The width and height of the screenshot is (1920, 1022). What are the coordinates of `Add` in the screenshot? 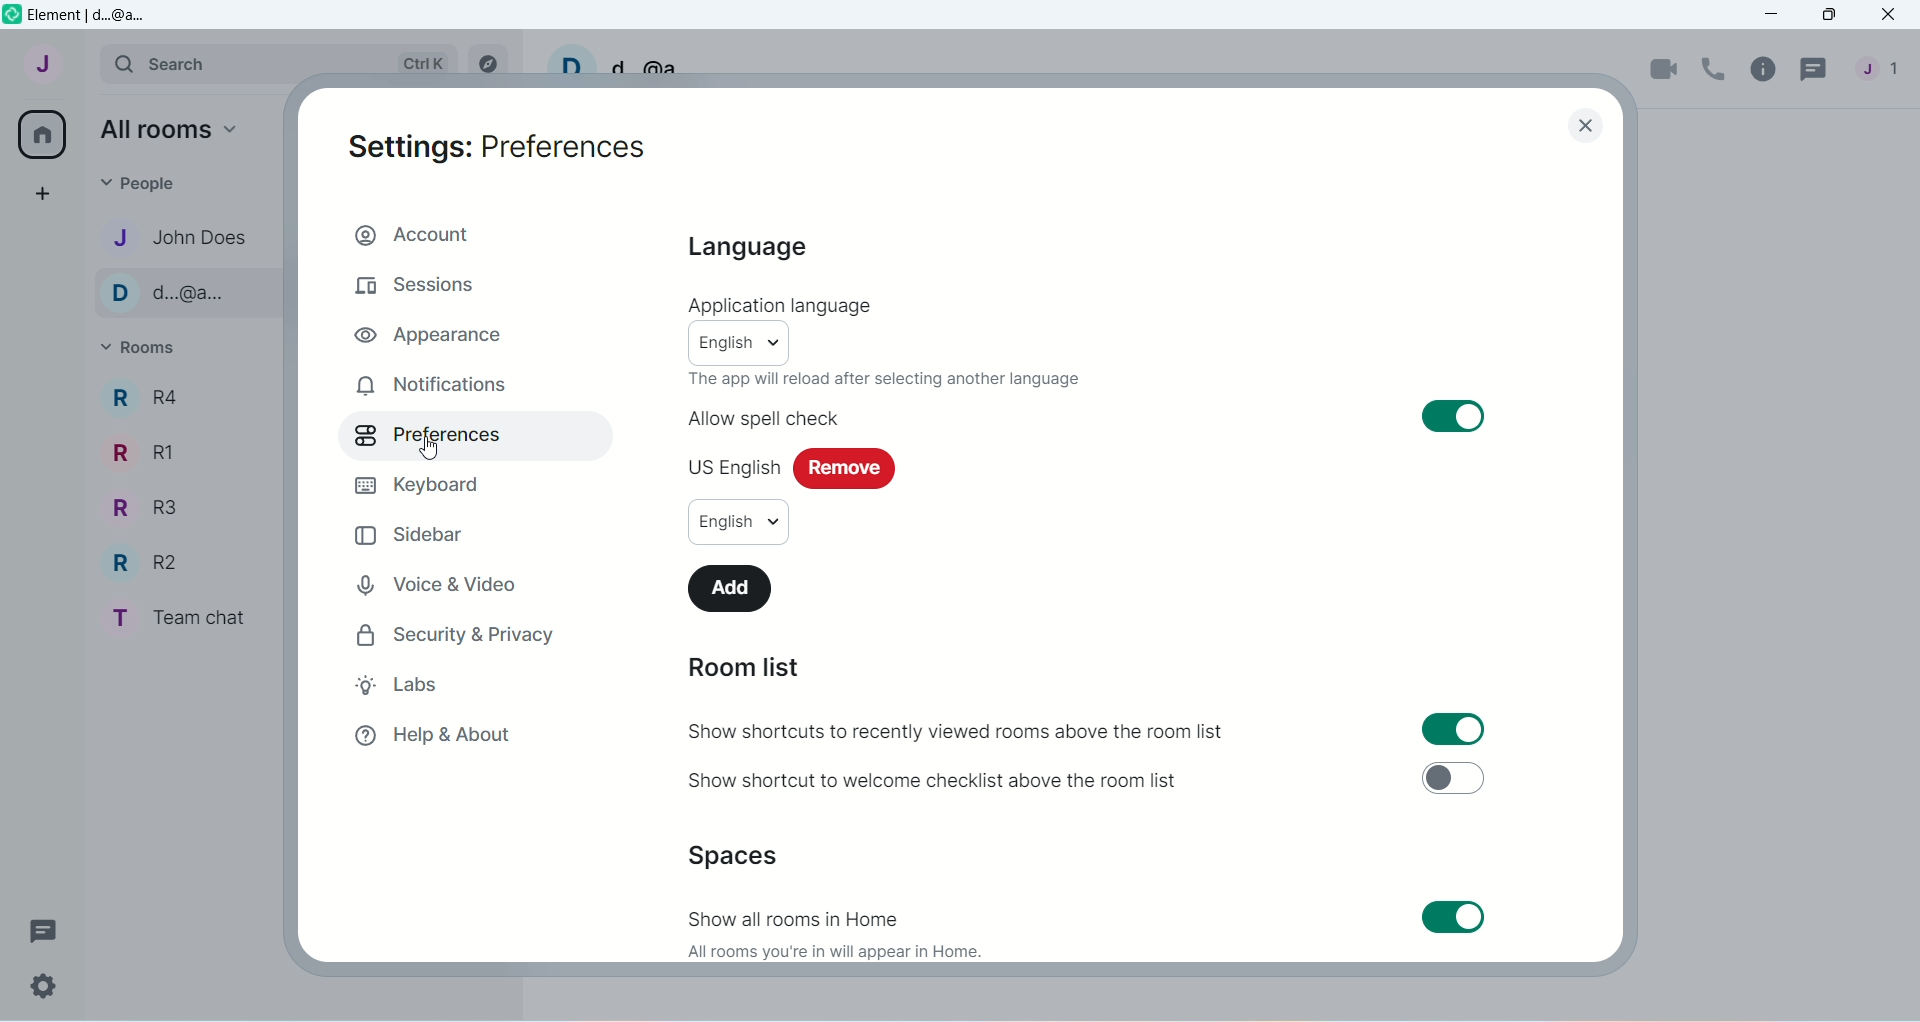 It's located at (742, 589).